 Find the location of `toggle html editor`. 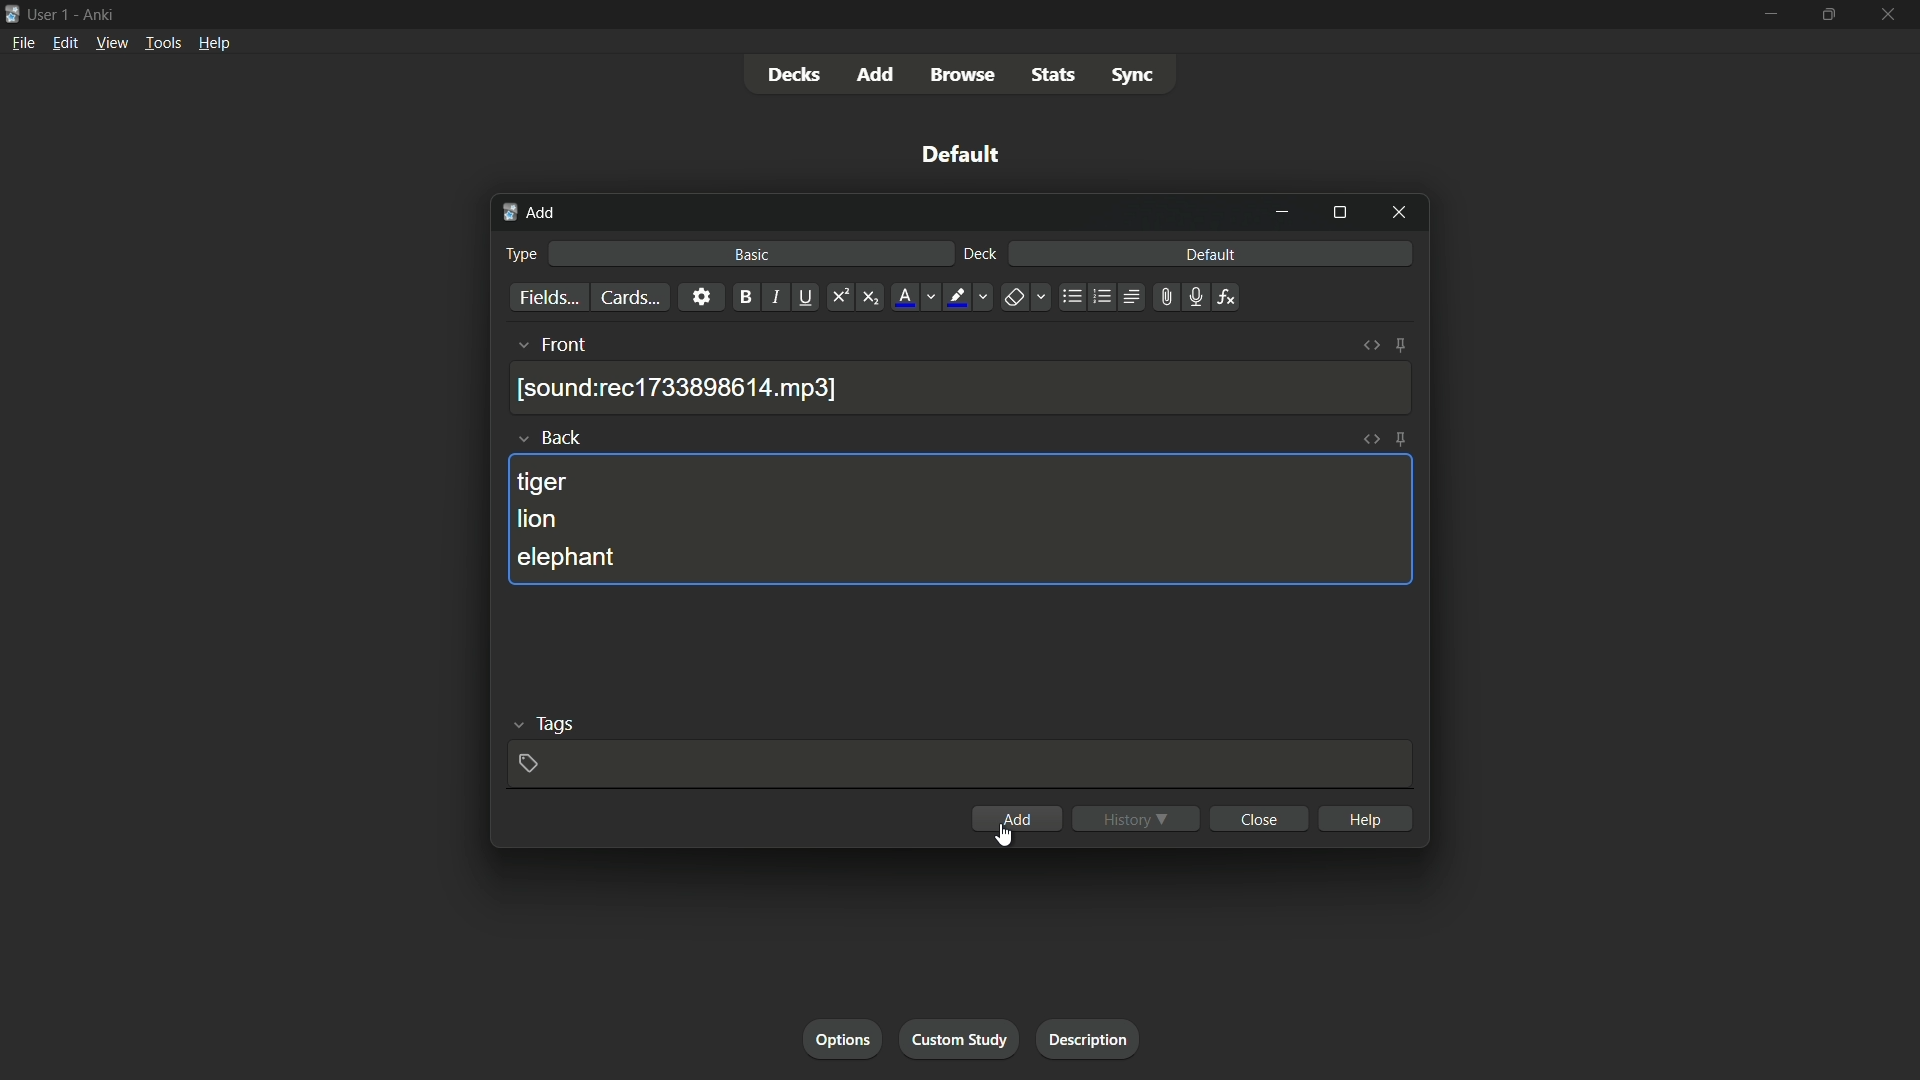

toggle html editor is located at coordinates (1371, 347).